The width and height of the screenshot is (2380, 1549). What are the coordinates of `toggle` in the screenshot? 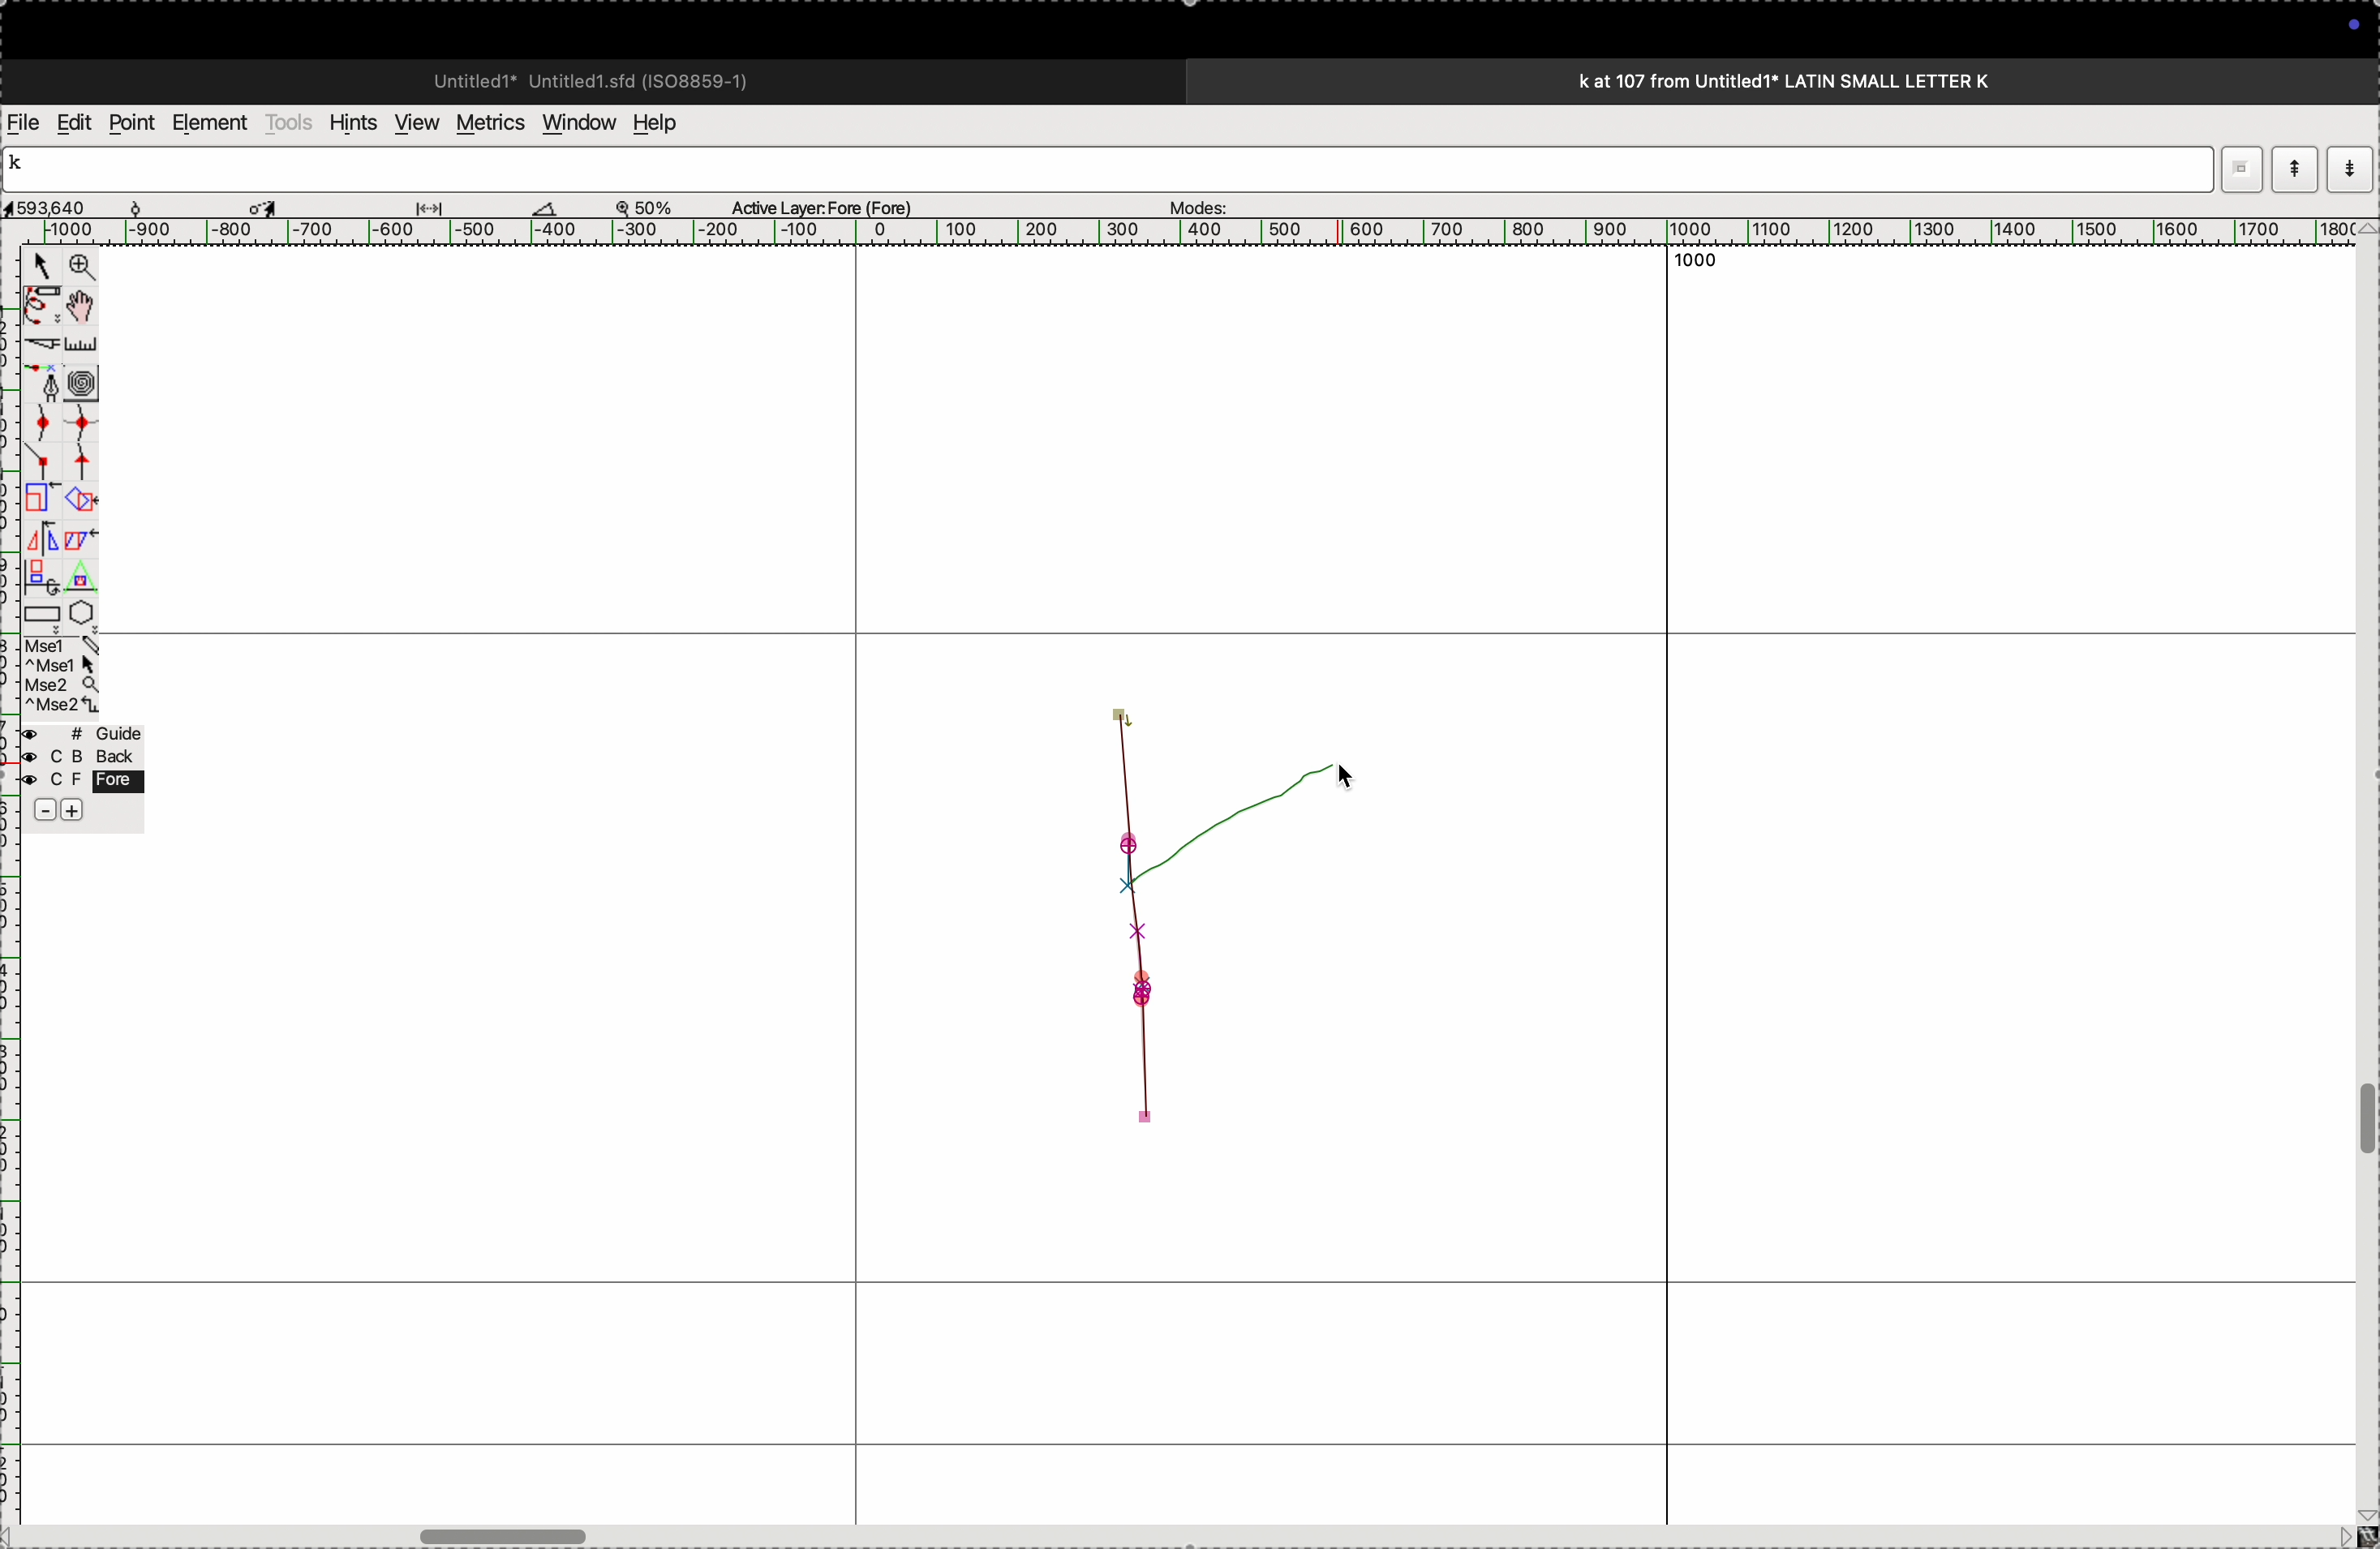 It's located at (2365, 1120).